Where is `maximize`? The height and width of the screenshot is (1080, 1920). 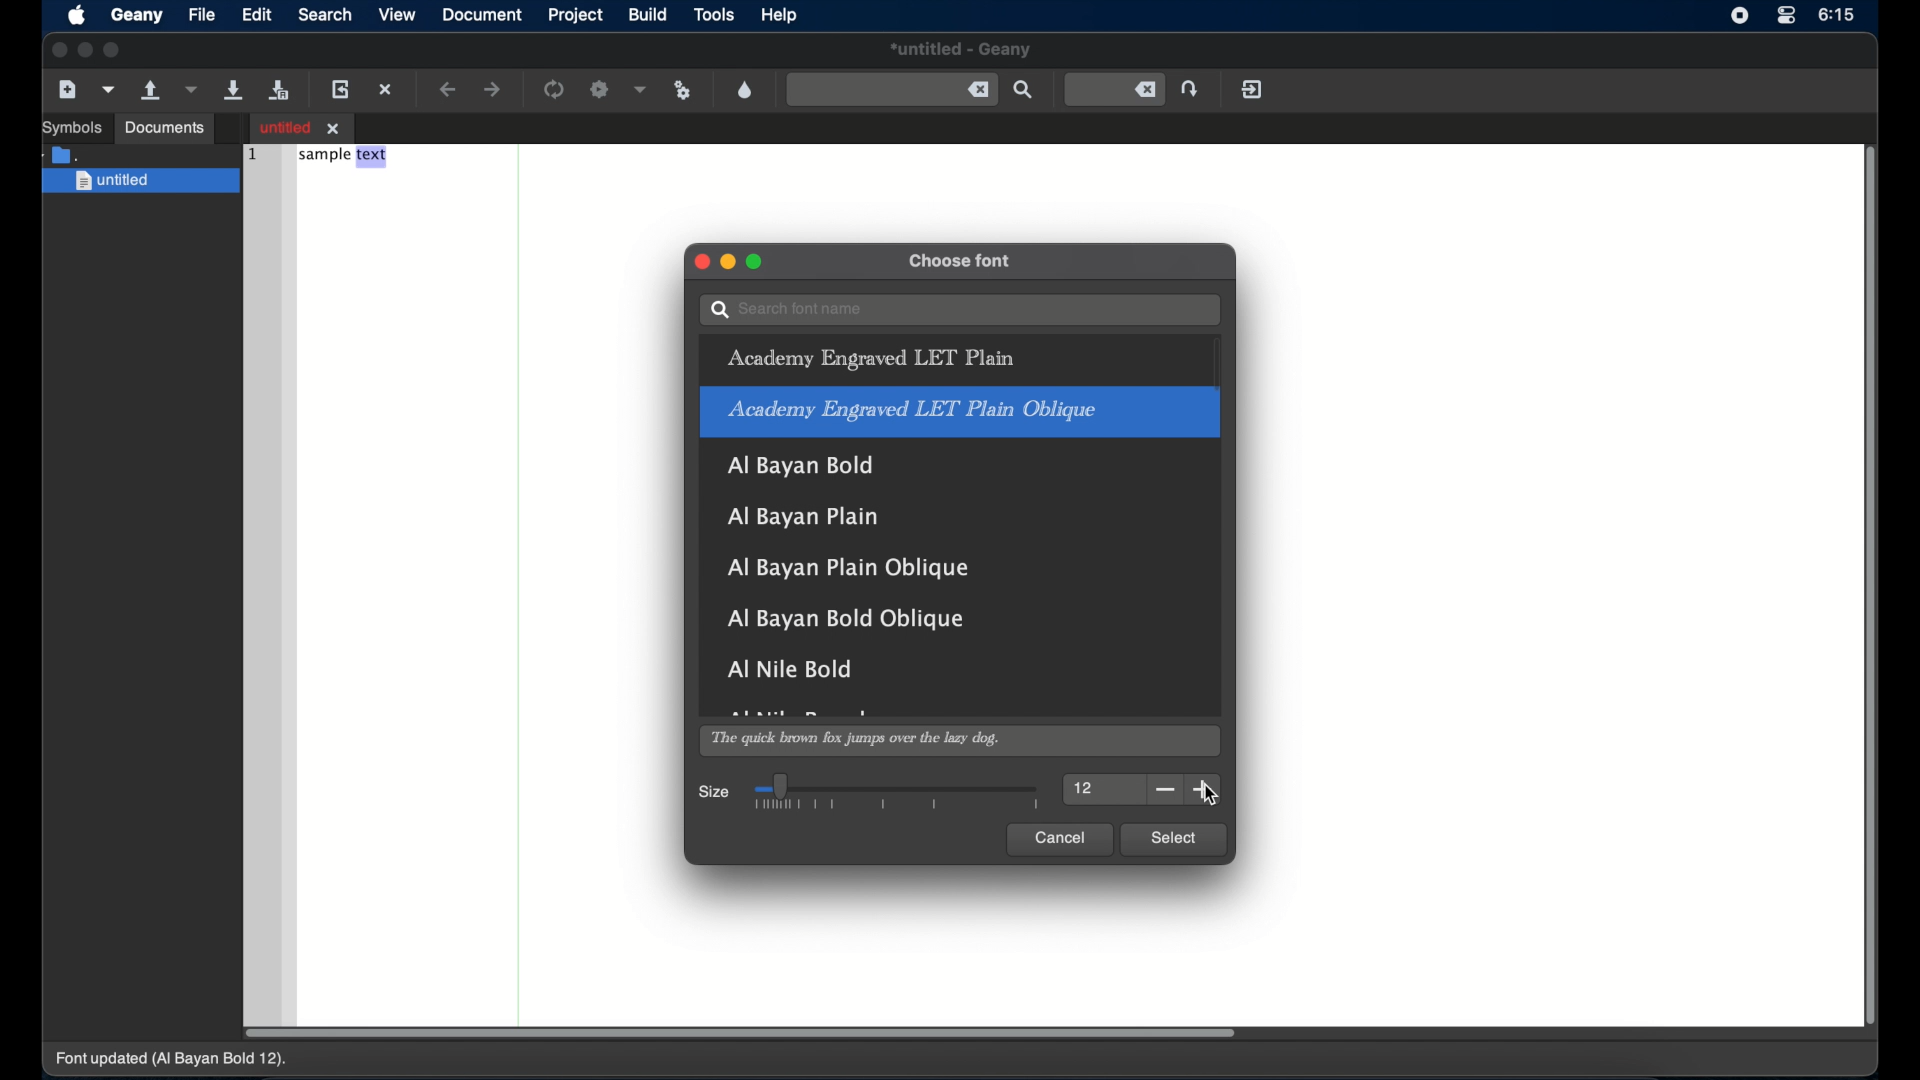 maximize is located at coordinates (115, 50).